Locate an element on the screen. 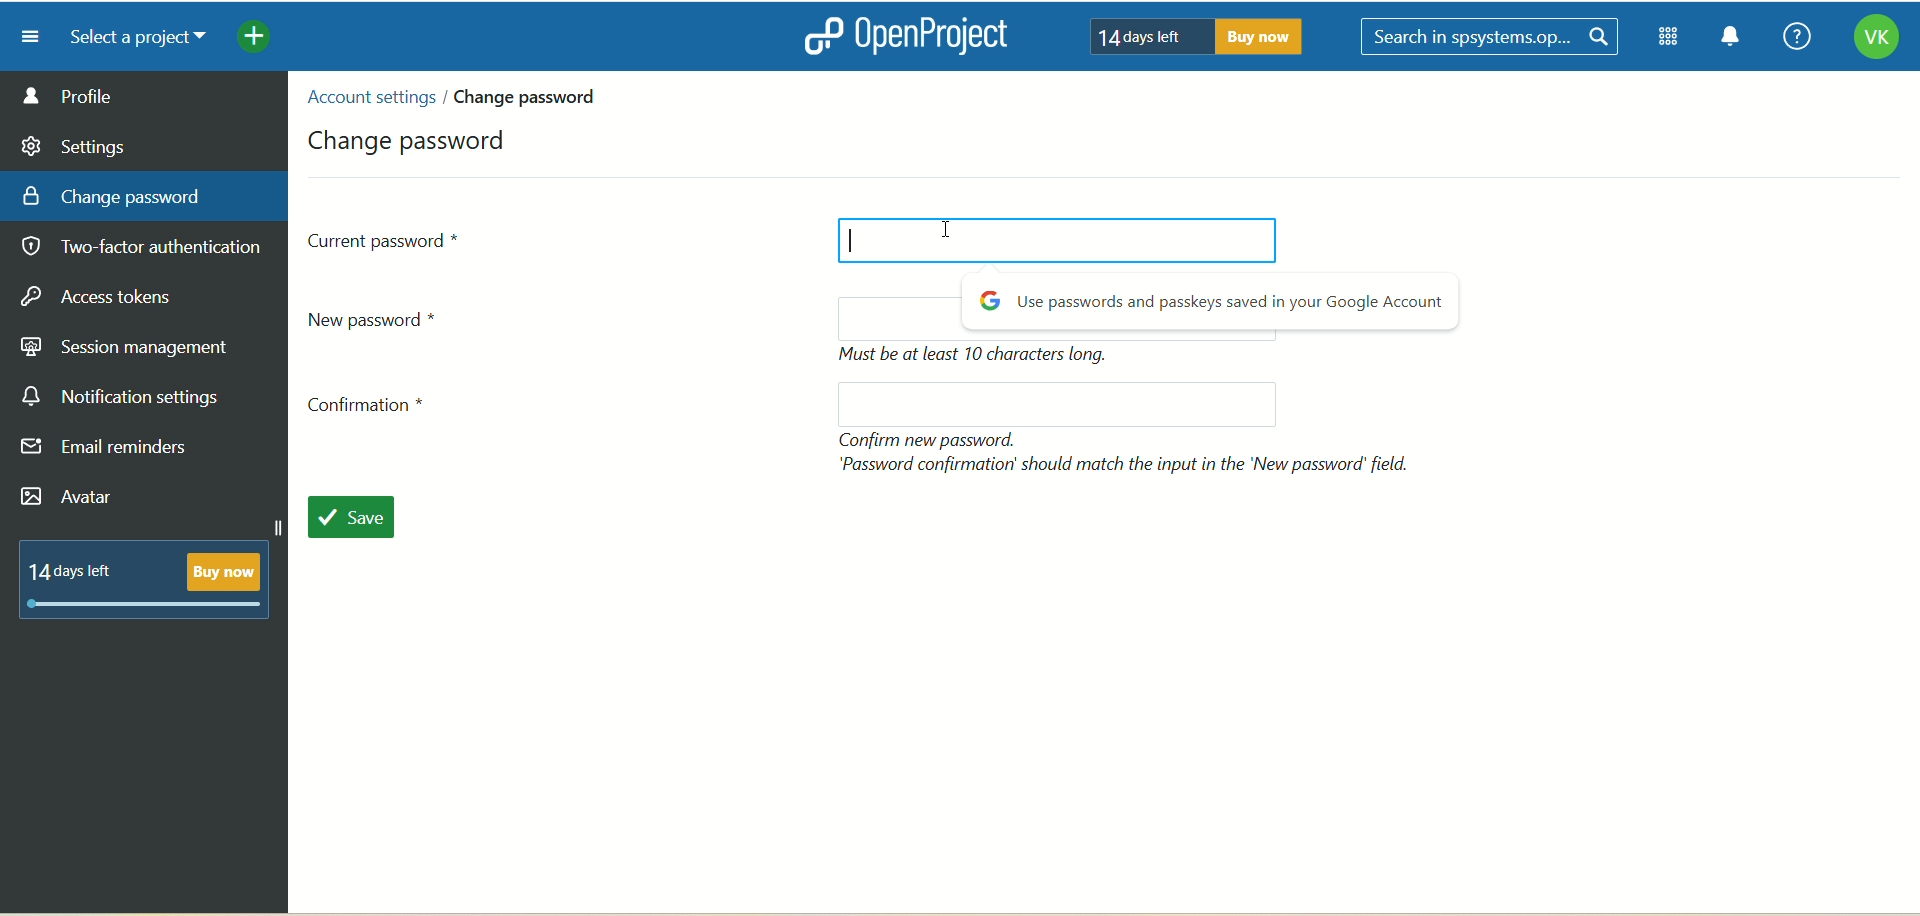  add menu is located at coordinates (256, 39).